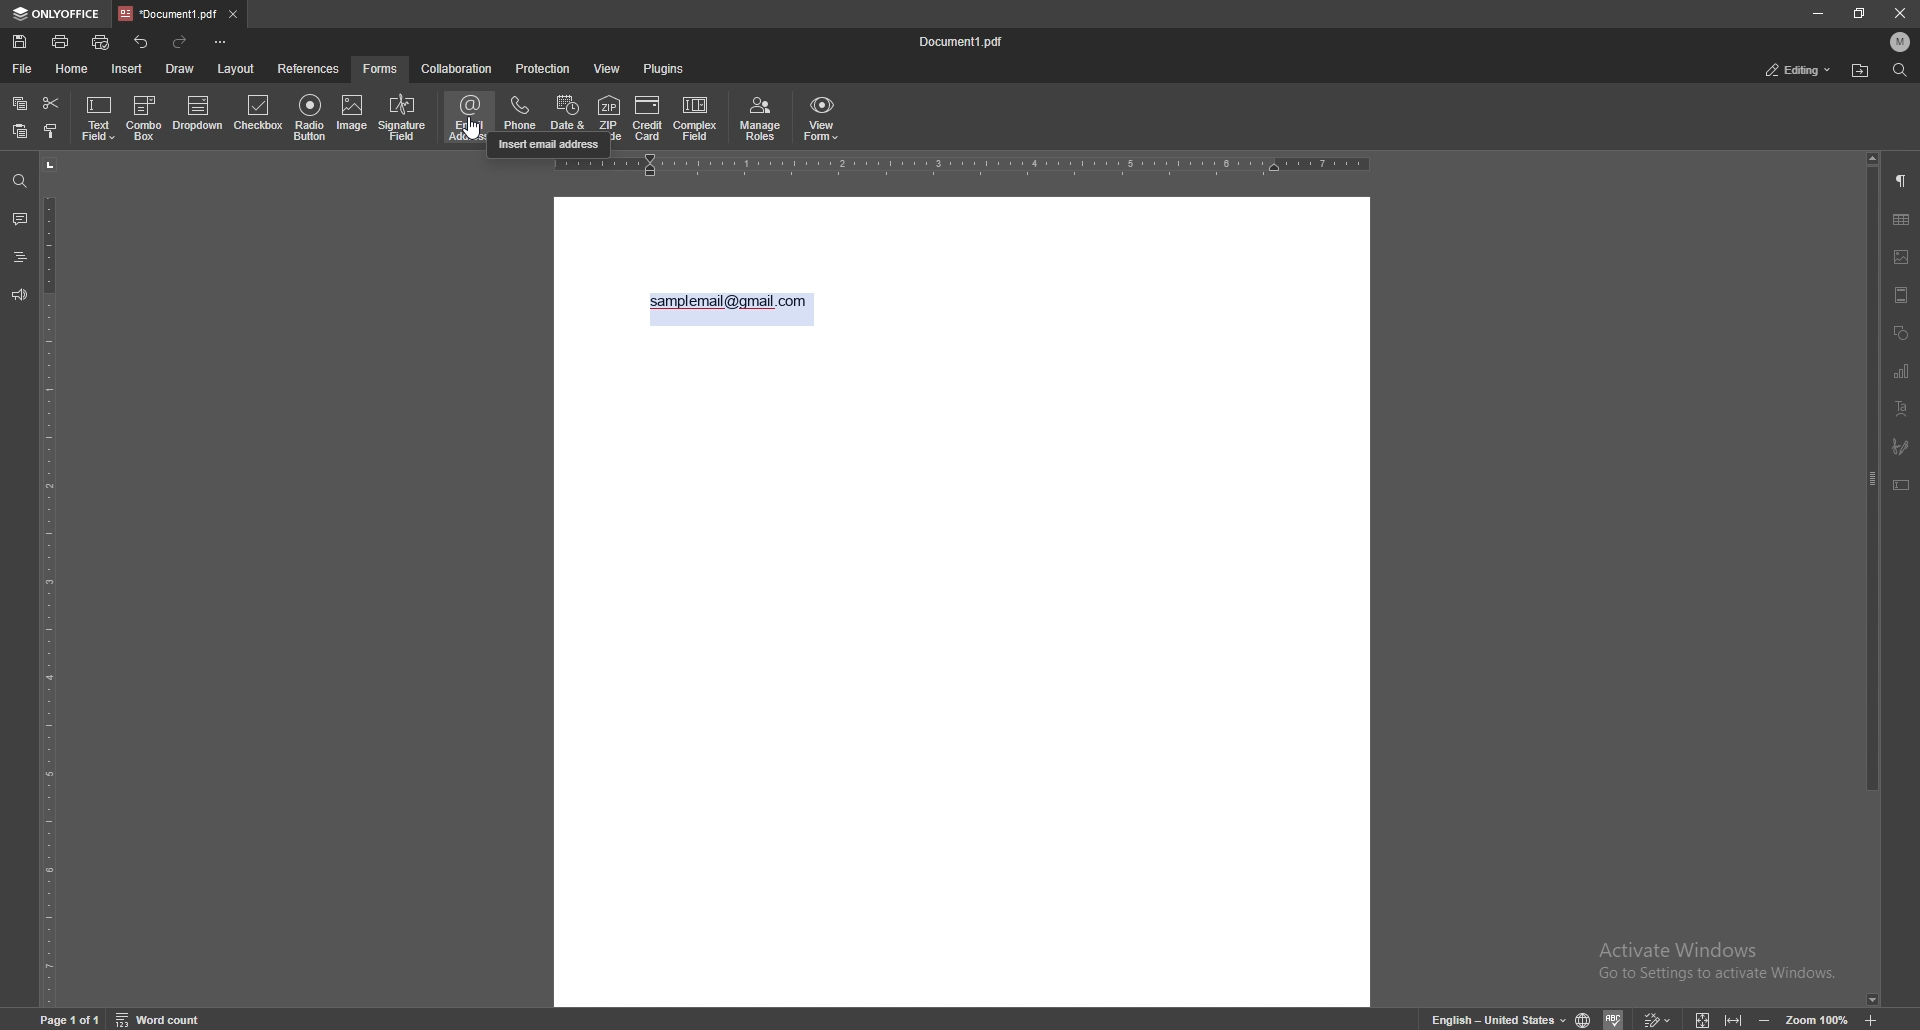  I want to click on image, so click(352, 116).